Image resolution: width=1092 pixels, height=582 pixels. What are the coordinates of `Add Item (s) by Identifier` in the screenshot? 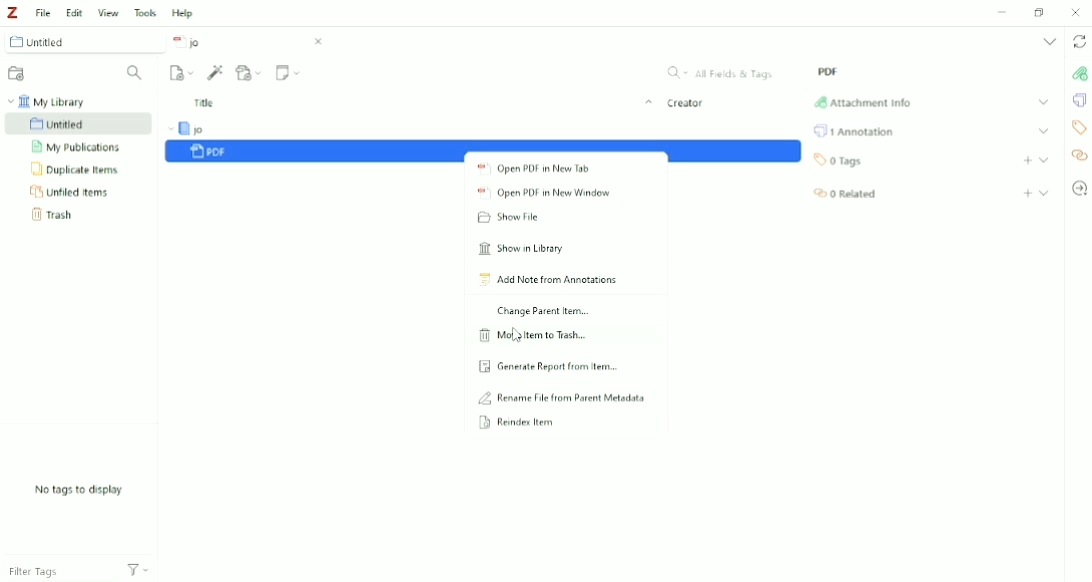 It's located at (215, 72).